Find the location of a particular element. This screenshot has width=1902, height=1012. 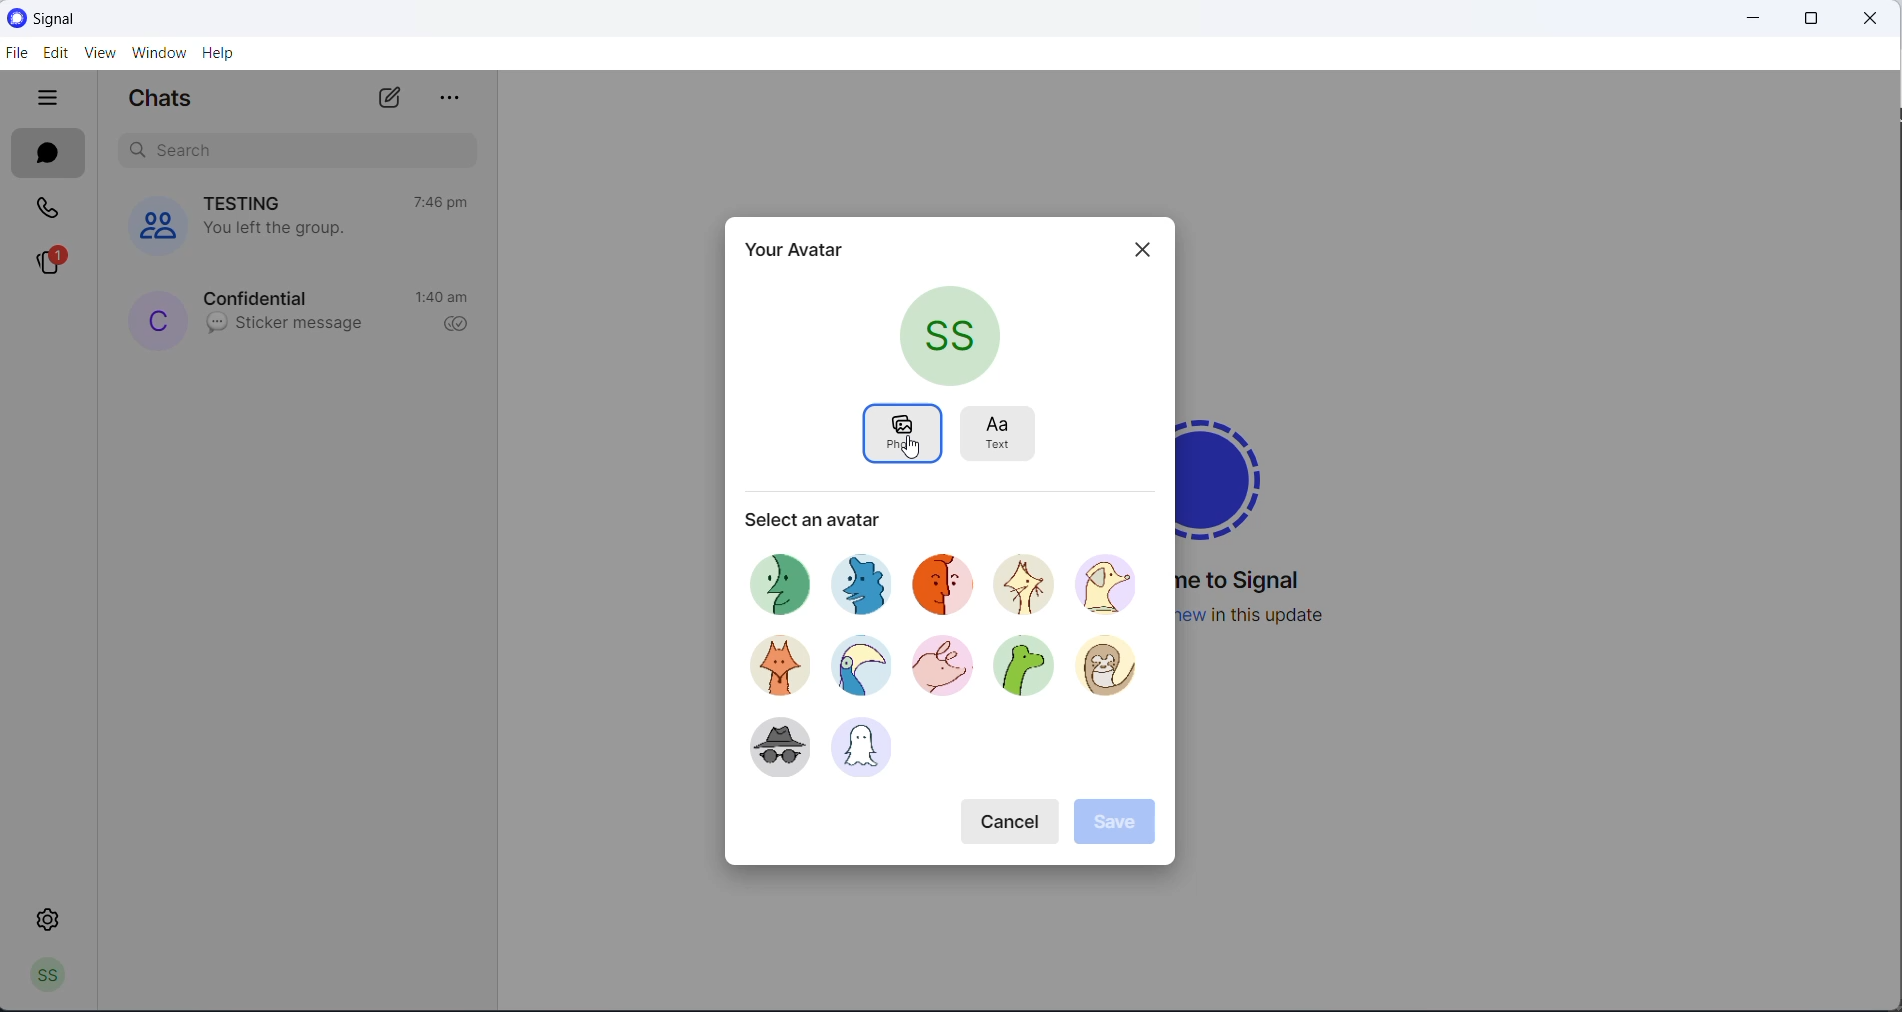

chats heading is located at coordinates (167, 100).